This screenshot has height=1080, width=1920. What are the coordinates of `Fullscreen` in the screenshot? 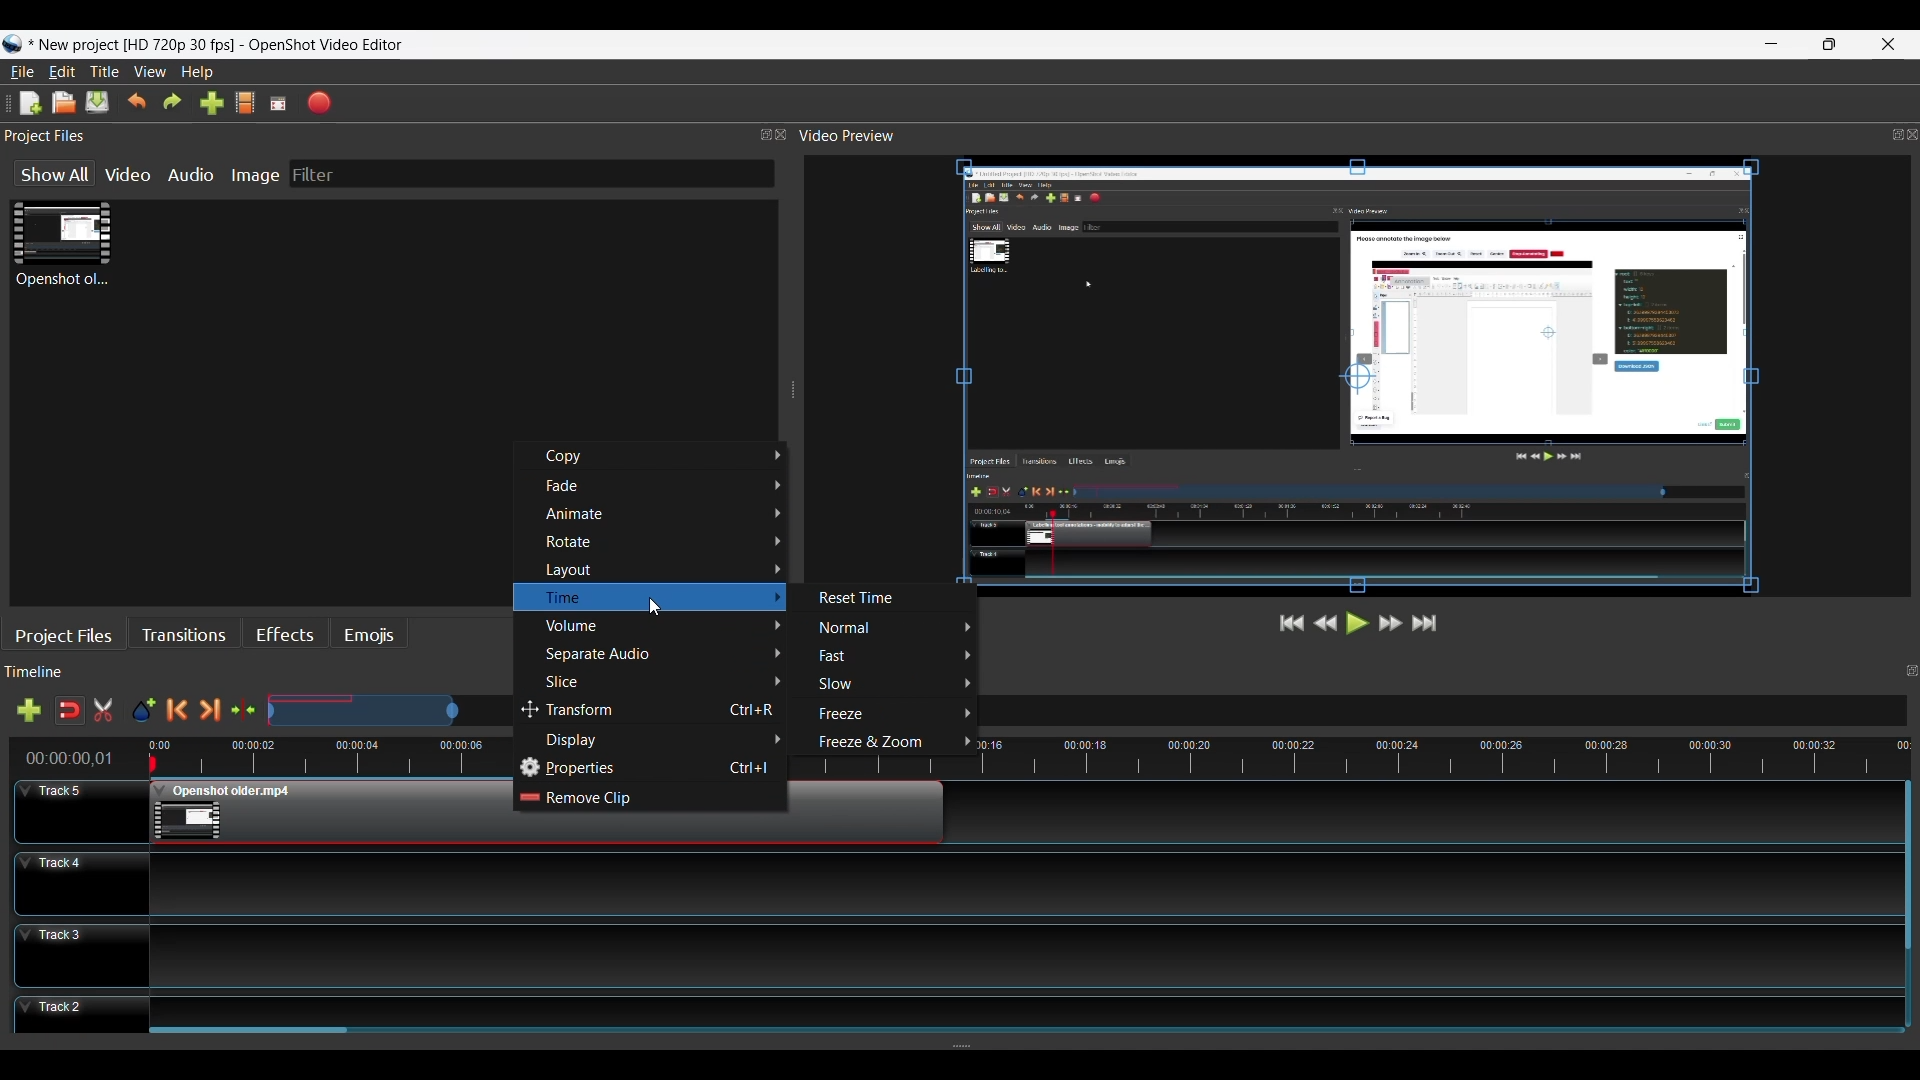 It's located at (280, 103).